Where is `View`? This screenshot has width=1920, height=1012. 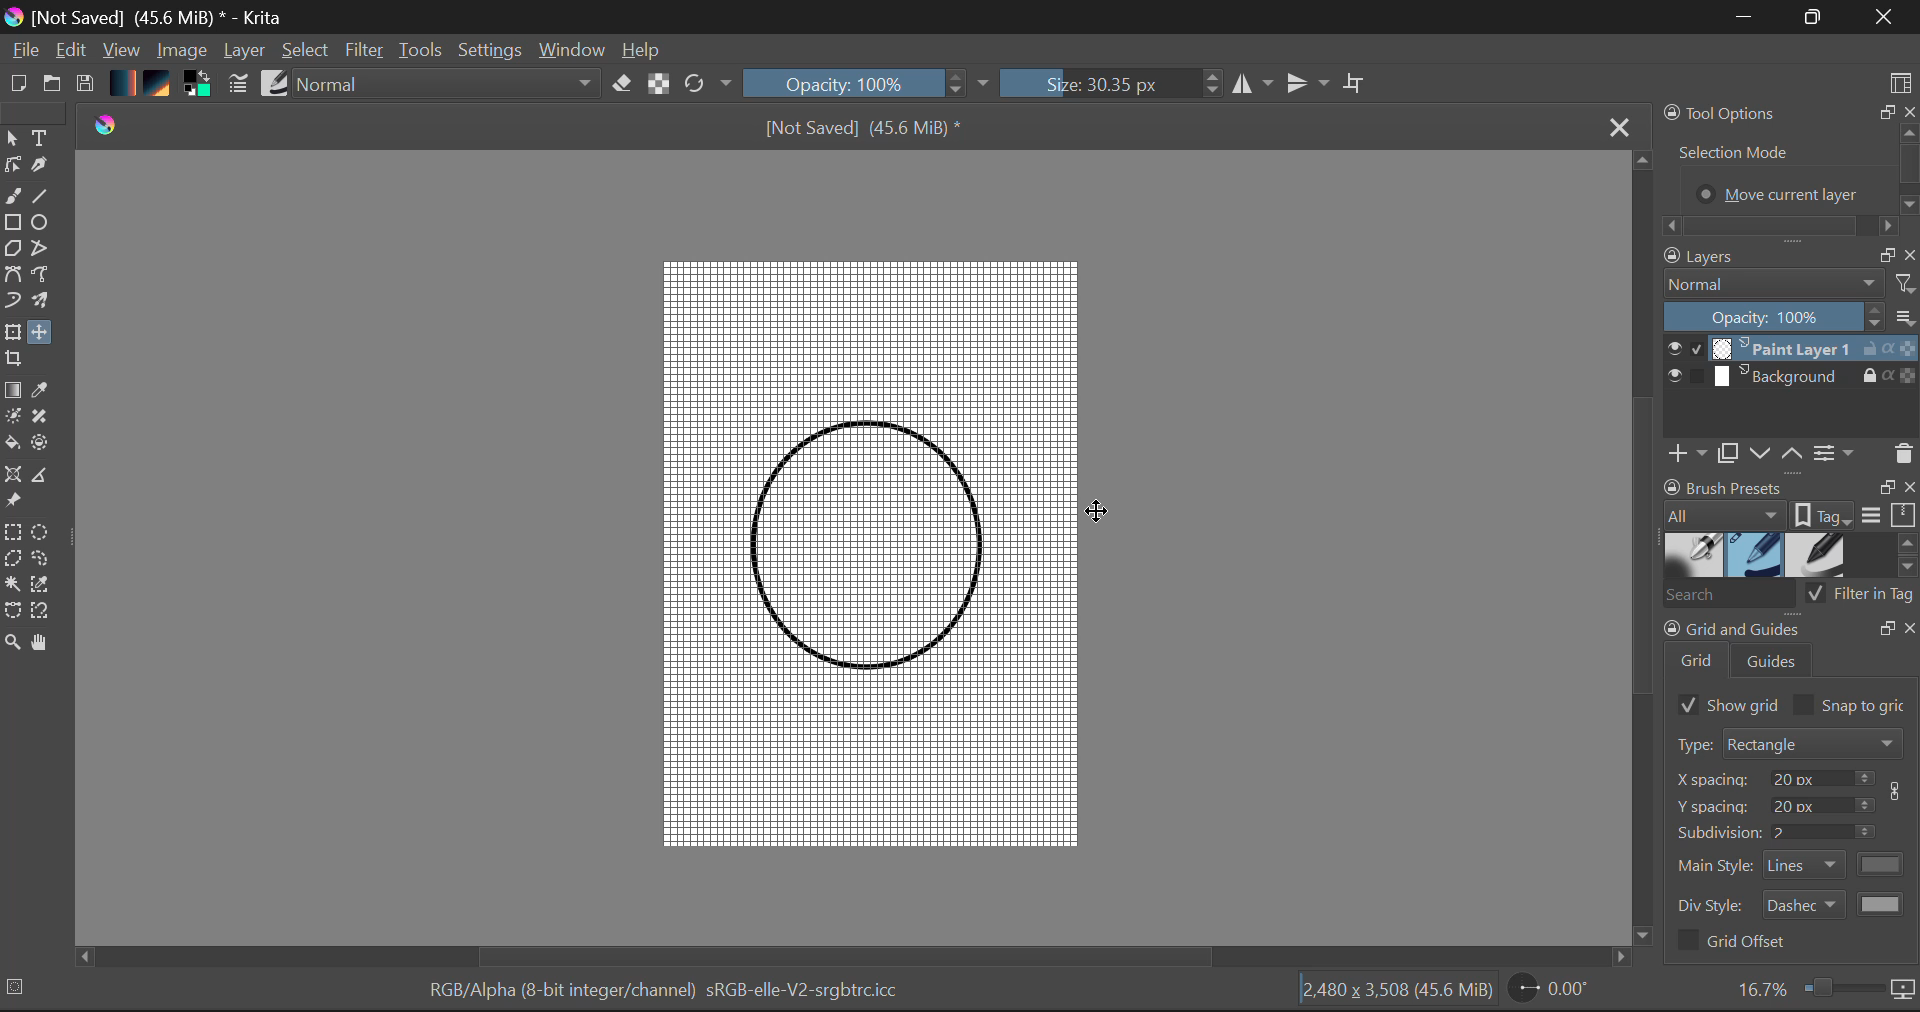
View is located at coordinates (122, 50).